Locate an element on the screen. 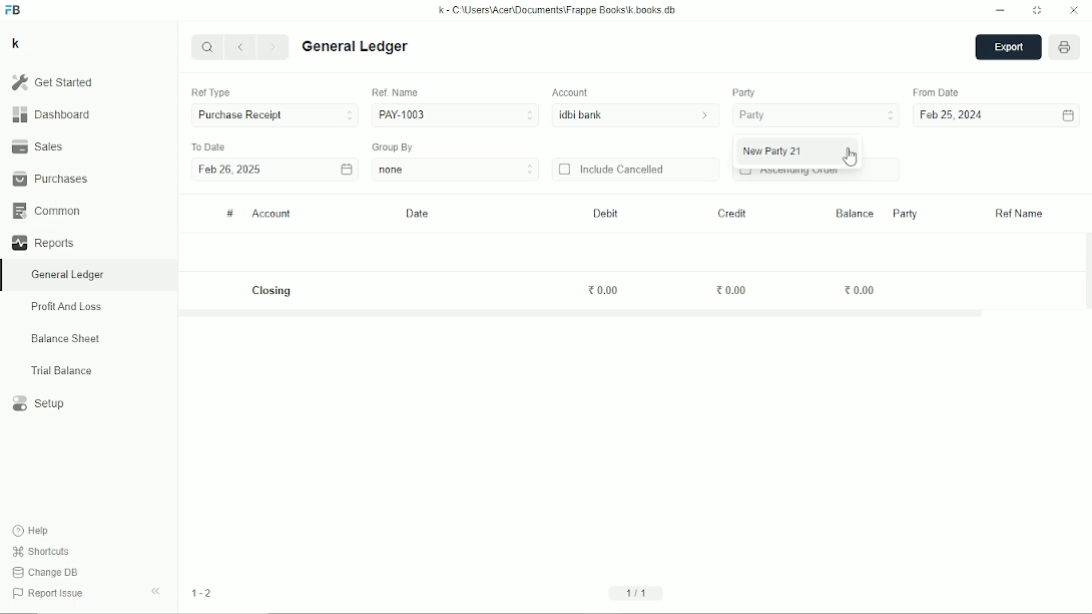  0.00 is located at coordinates (605, 290).